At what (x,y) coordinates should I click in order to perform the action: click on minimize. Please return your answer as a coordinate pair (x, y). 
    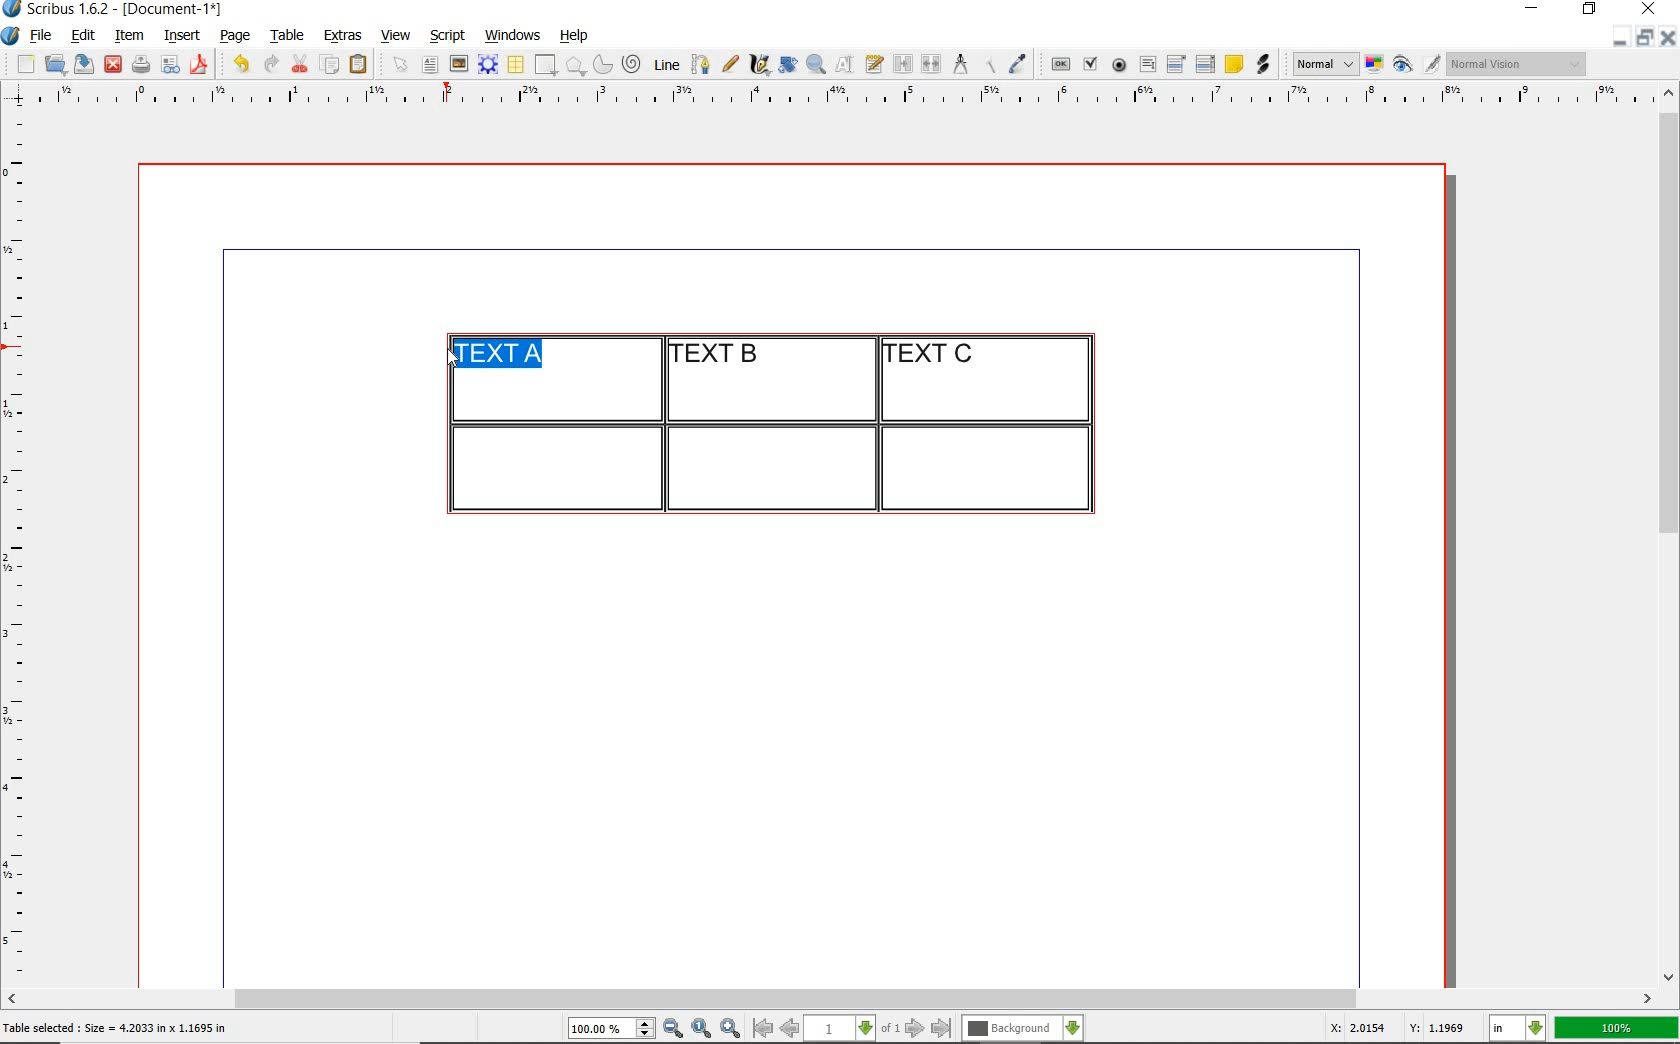
    Looking at the image, I should click on (1621, 36).